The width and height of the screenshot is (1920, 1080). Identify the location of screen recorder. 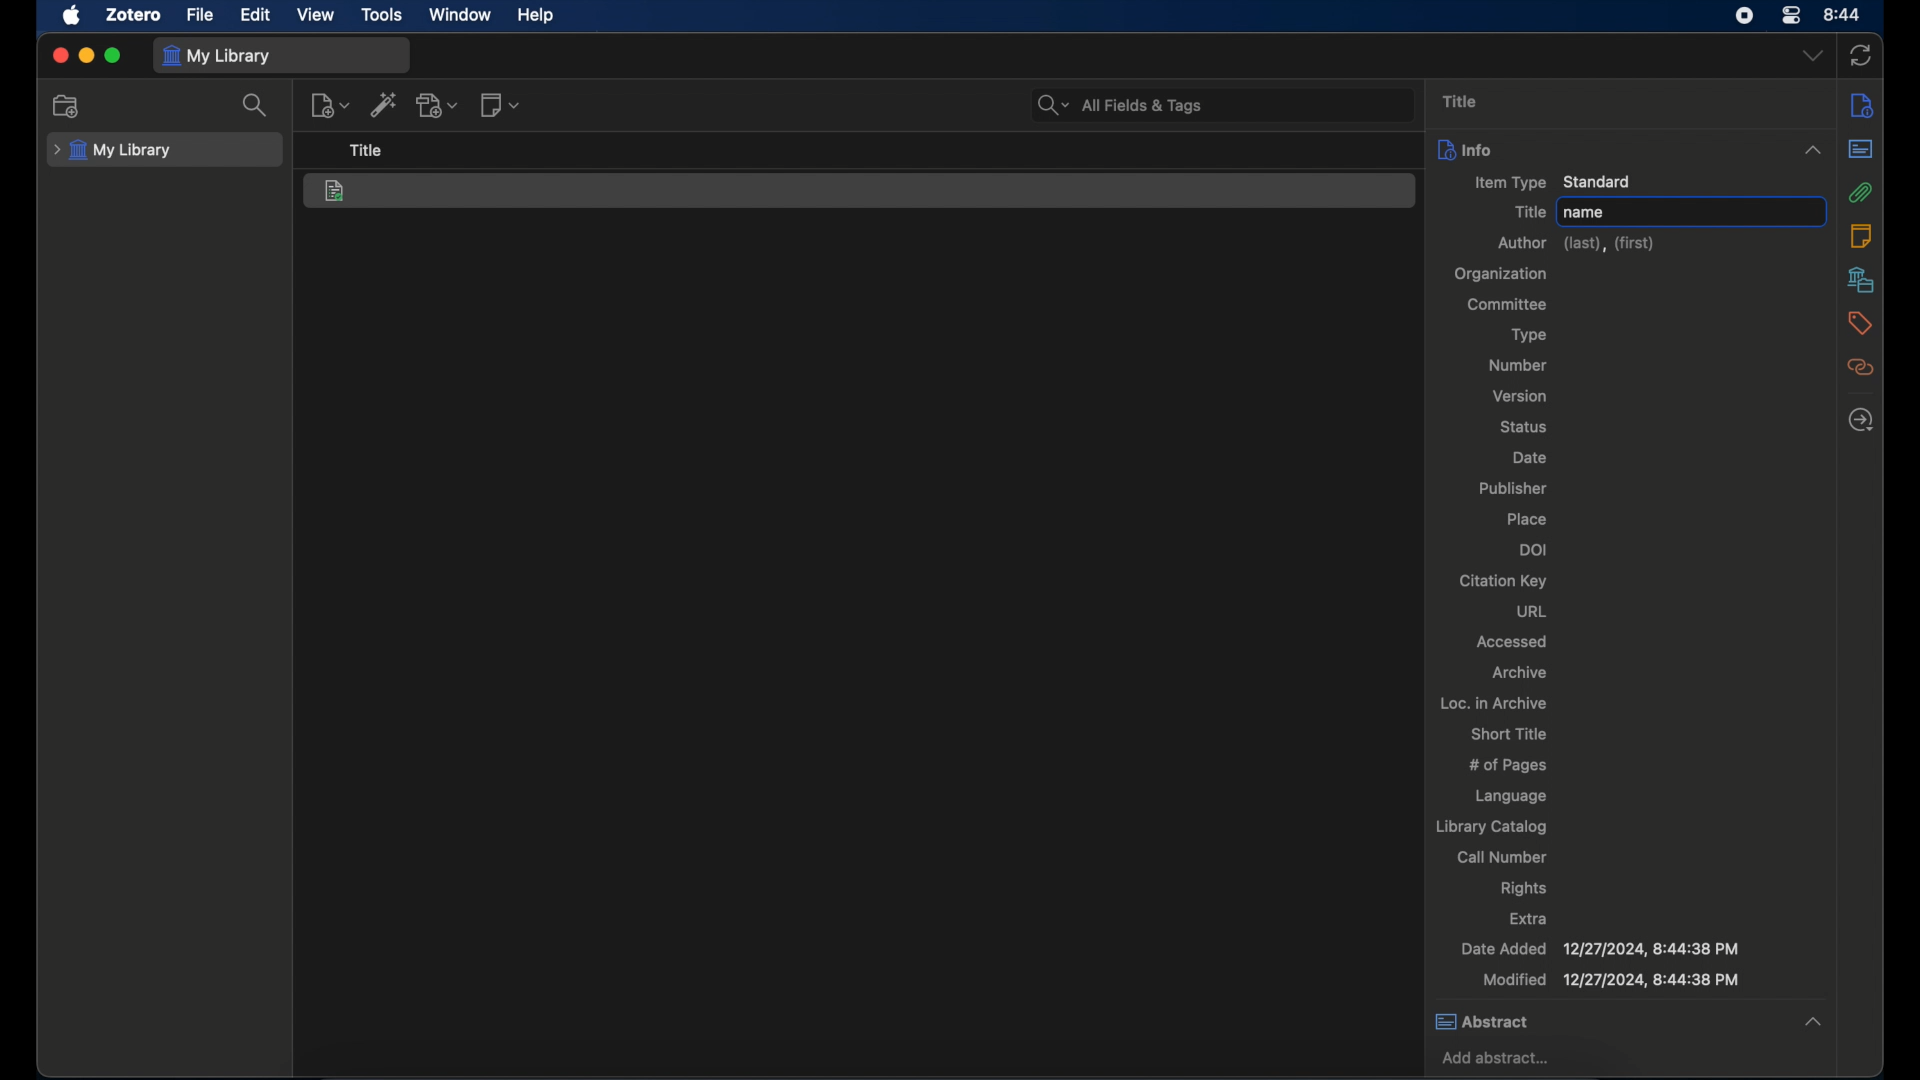
(1744, 16).